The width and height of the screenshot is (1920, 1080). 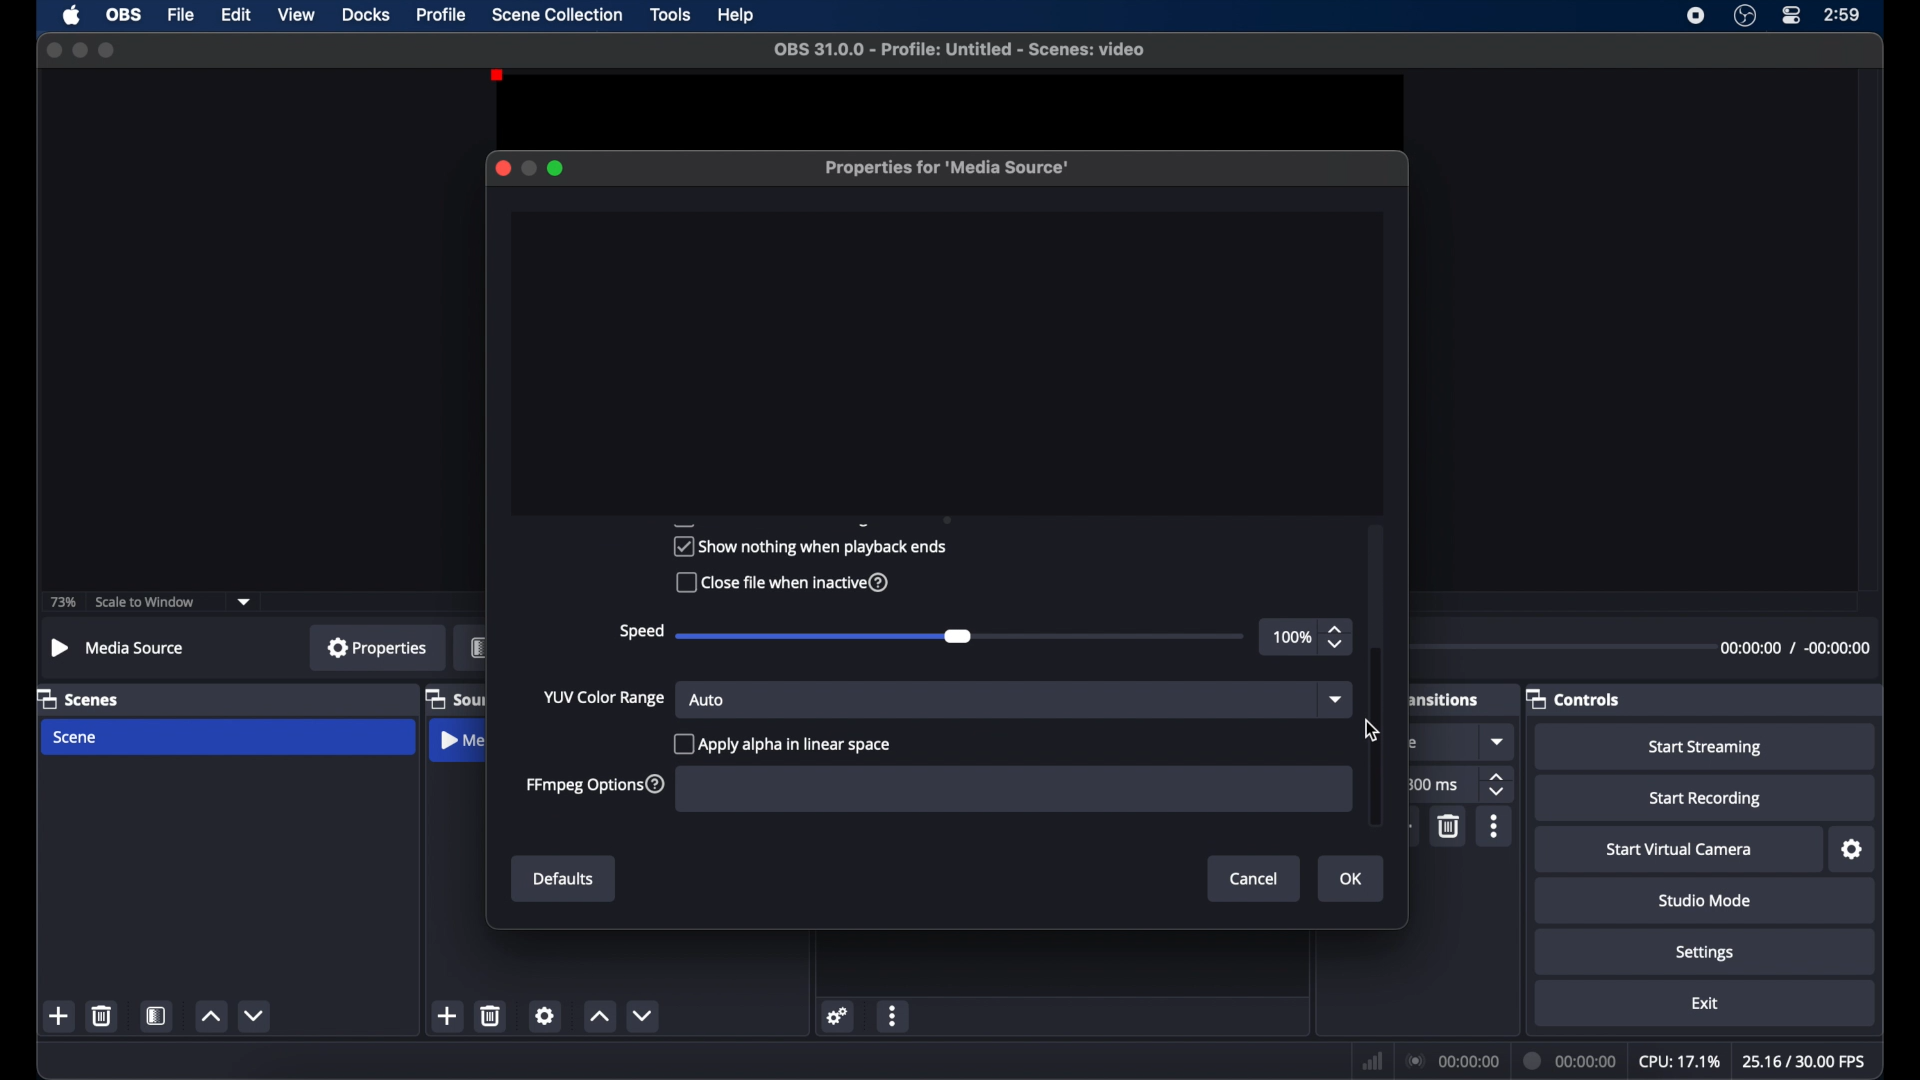 What do you see at coordinates (1843, 15) in the screenshot?
I see `time` at bounding box center [1843, 15].